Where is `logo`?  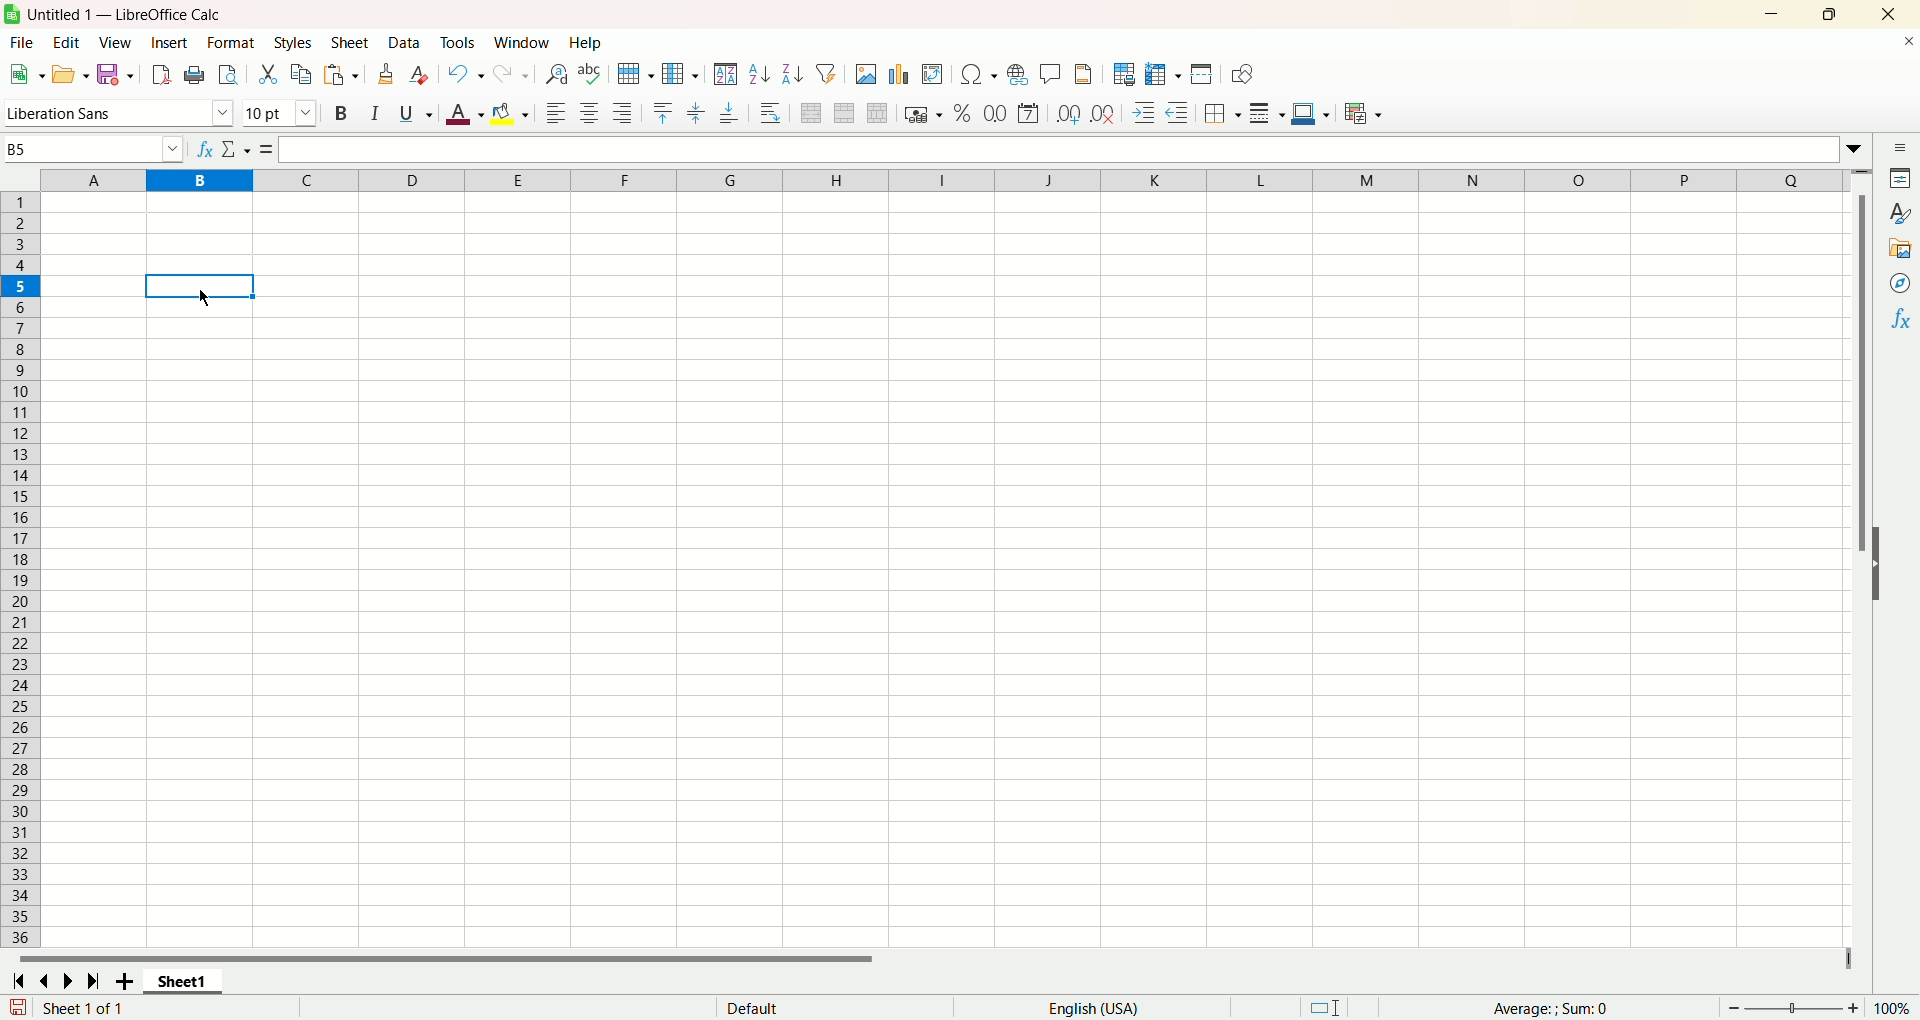
logo is located at coordinates (12, 14).